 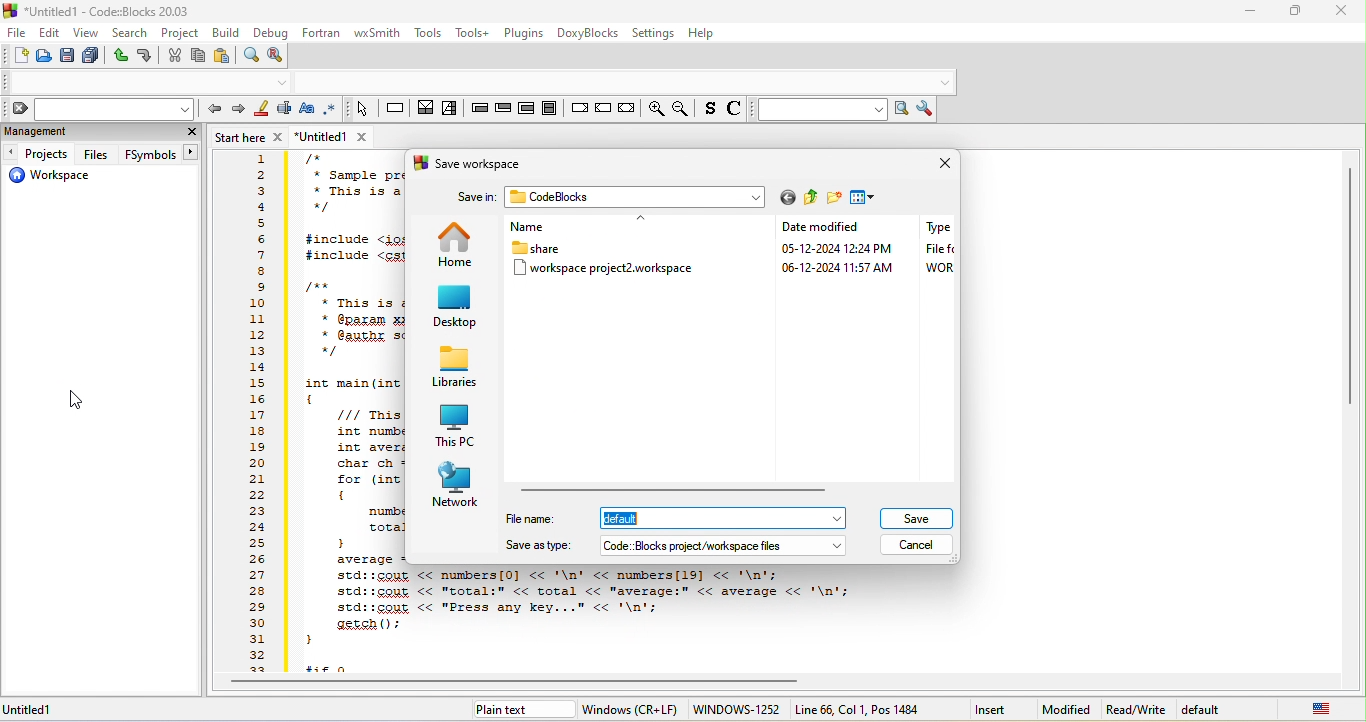 What do you see at coordinates (197, 56) in the screenshot?
I see `copy` at bounding box center [197, 56].